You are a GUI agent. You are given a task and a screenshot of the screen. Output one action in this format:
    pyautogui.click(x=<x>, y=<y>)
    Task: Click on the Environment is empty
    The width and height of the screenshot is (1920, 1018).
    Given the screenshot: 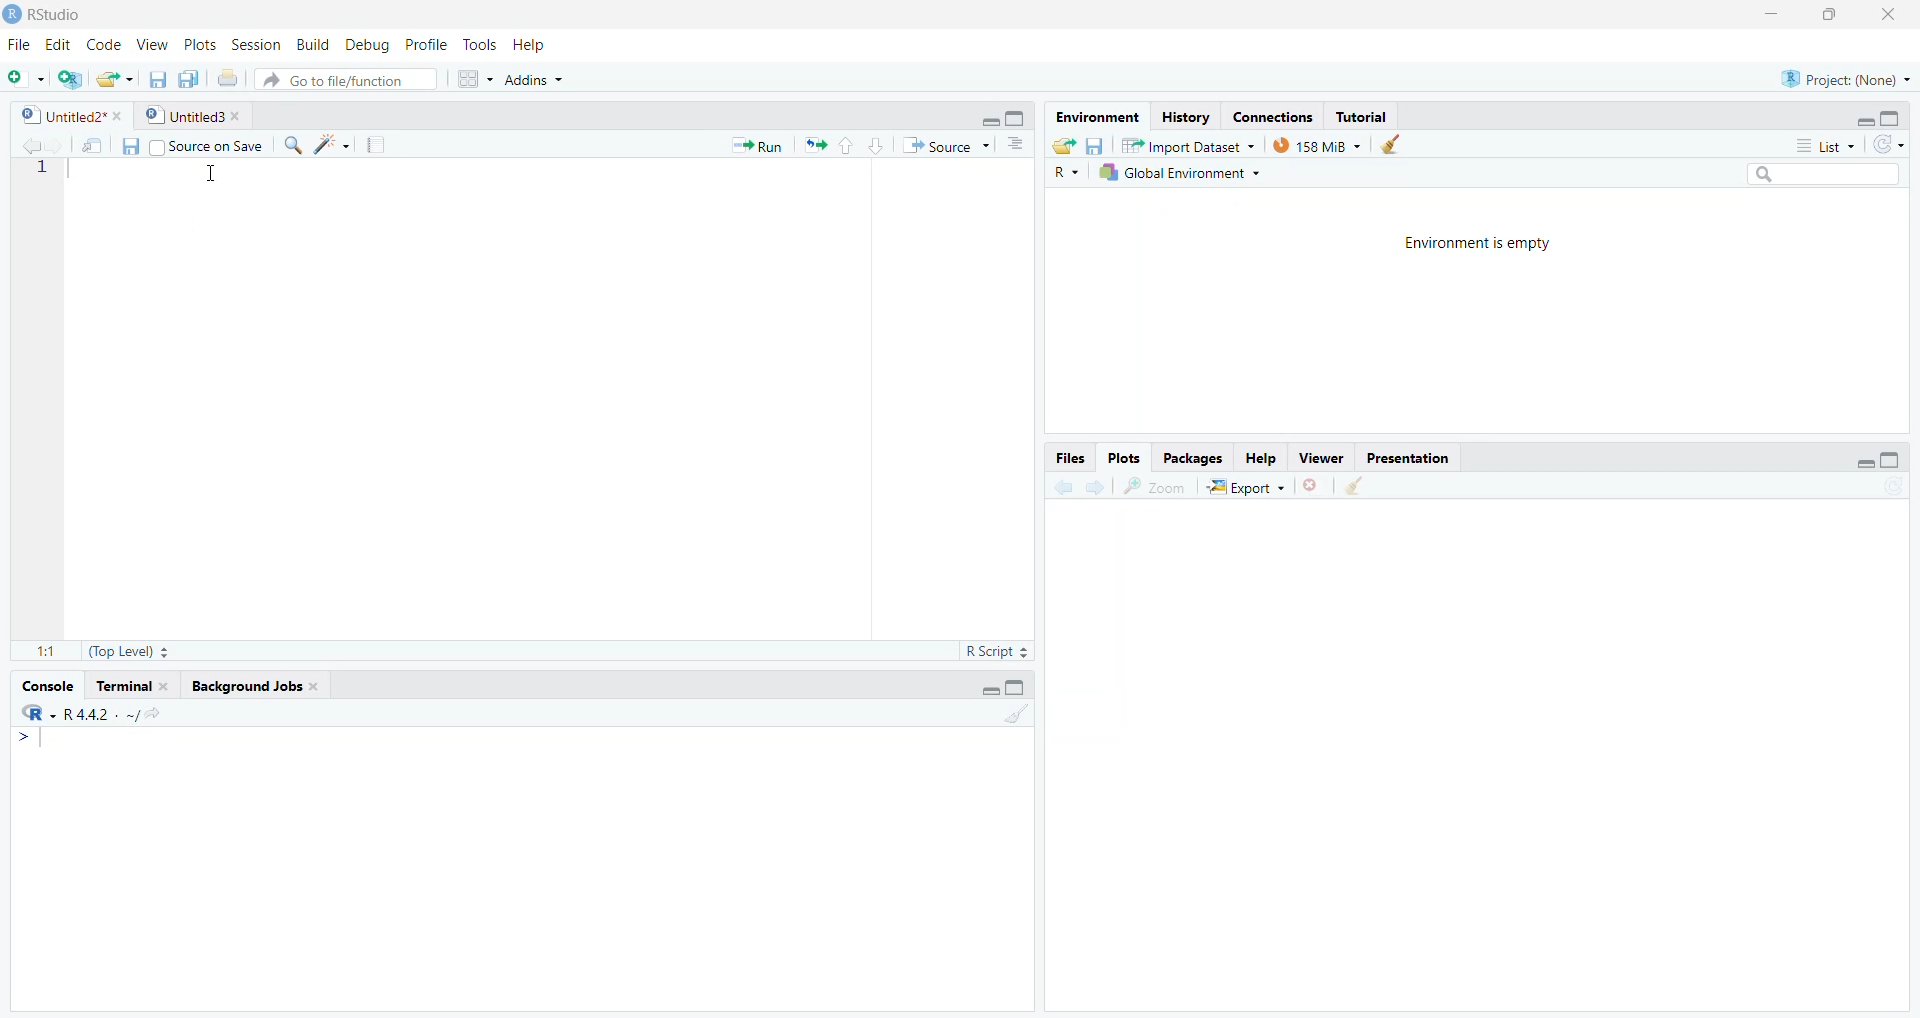 What is the action you would take?
    pyautogui.click(x=1474, y=311)
    